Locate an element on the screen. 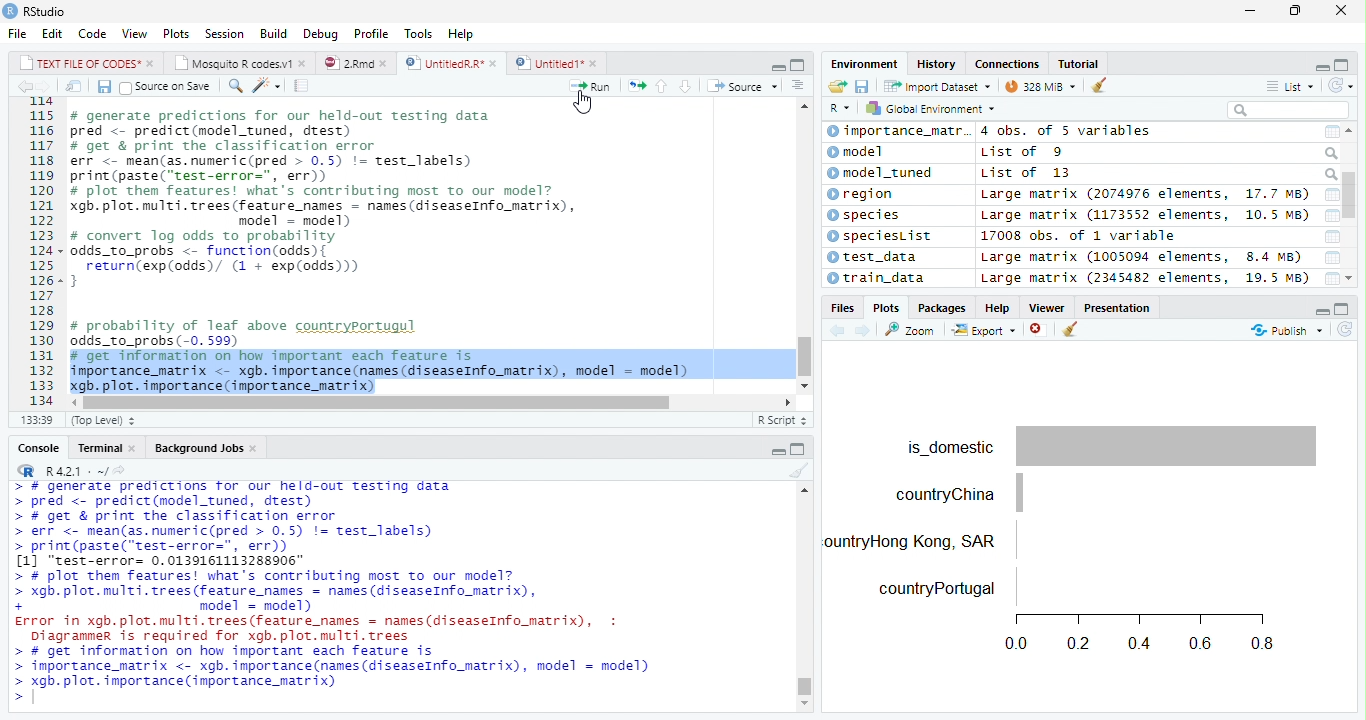 This screenshot has height=720, width=1366. Refresh is located at coordinates (1340, 84).